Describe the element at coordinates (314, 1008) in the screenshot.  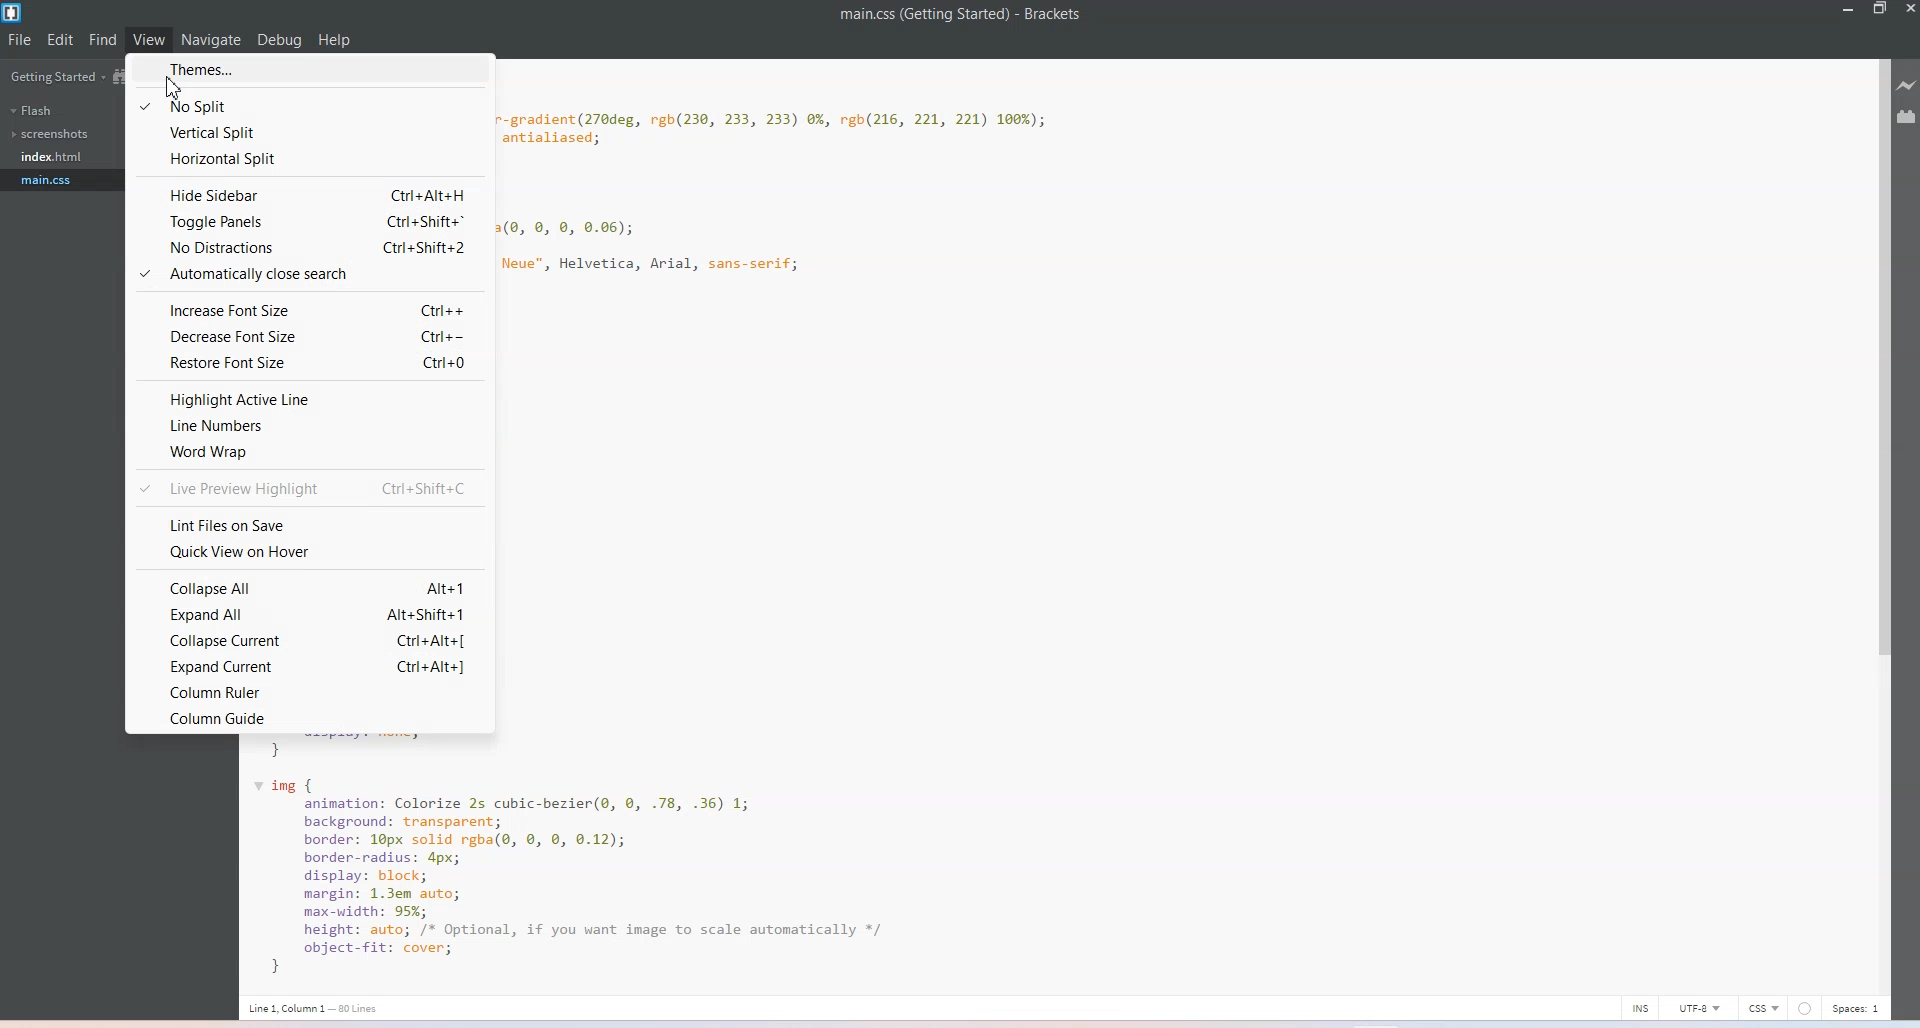
I see `Line 1, column 1 - 80 lines` at that location.